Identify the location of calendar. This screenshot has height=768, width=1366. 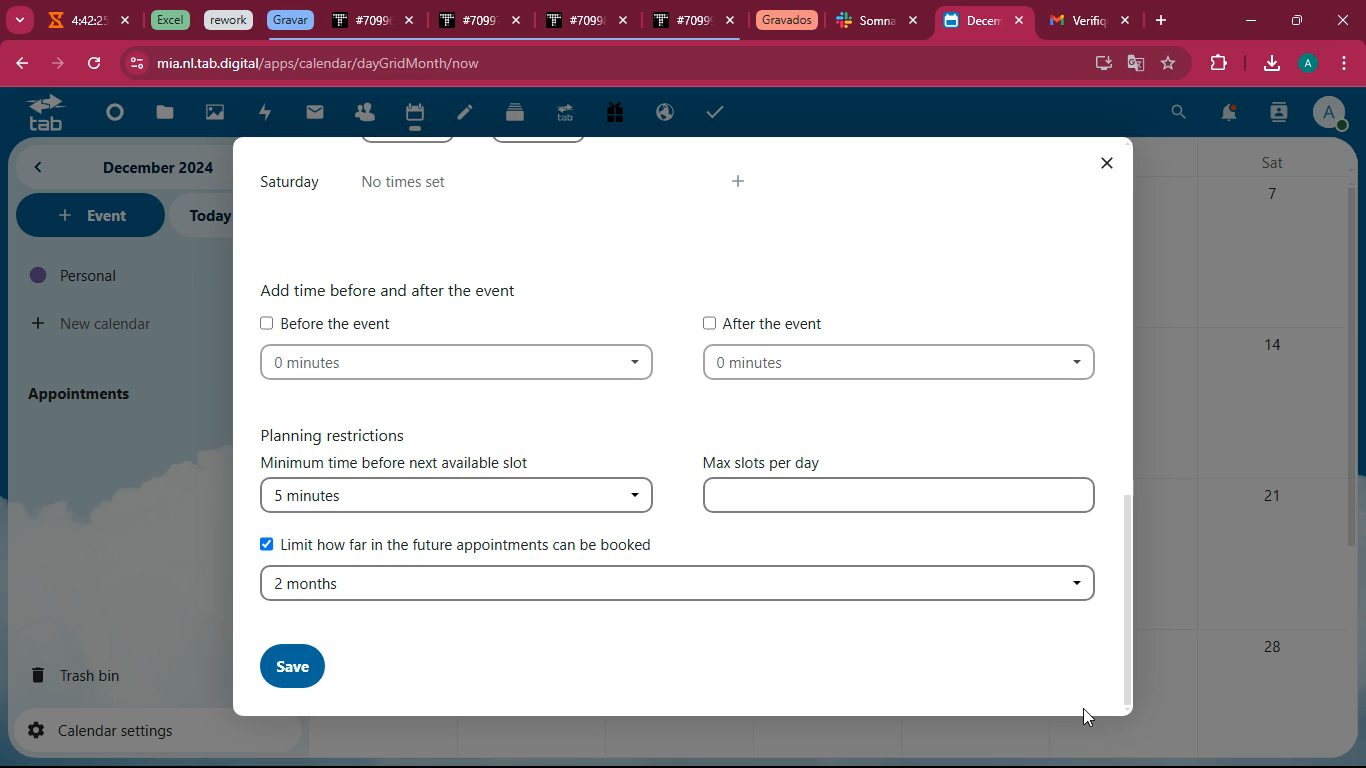
(414, 116).